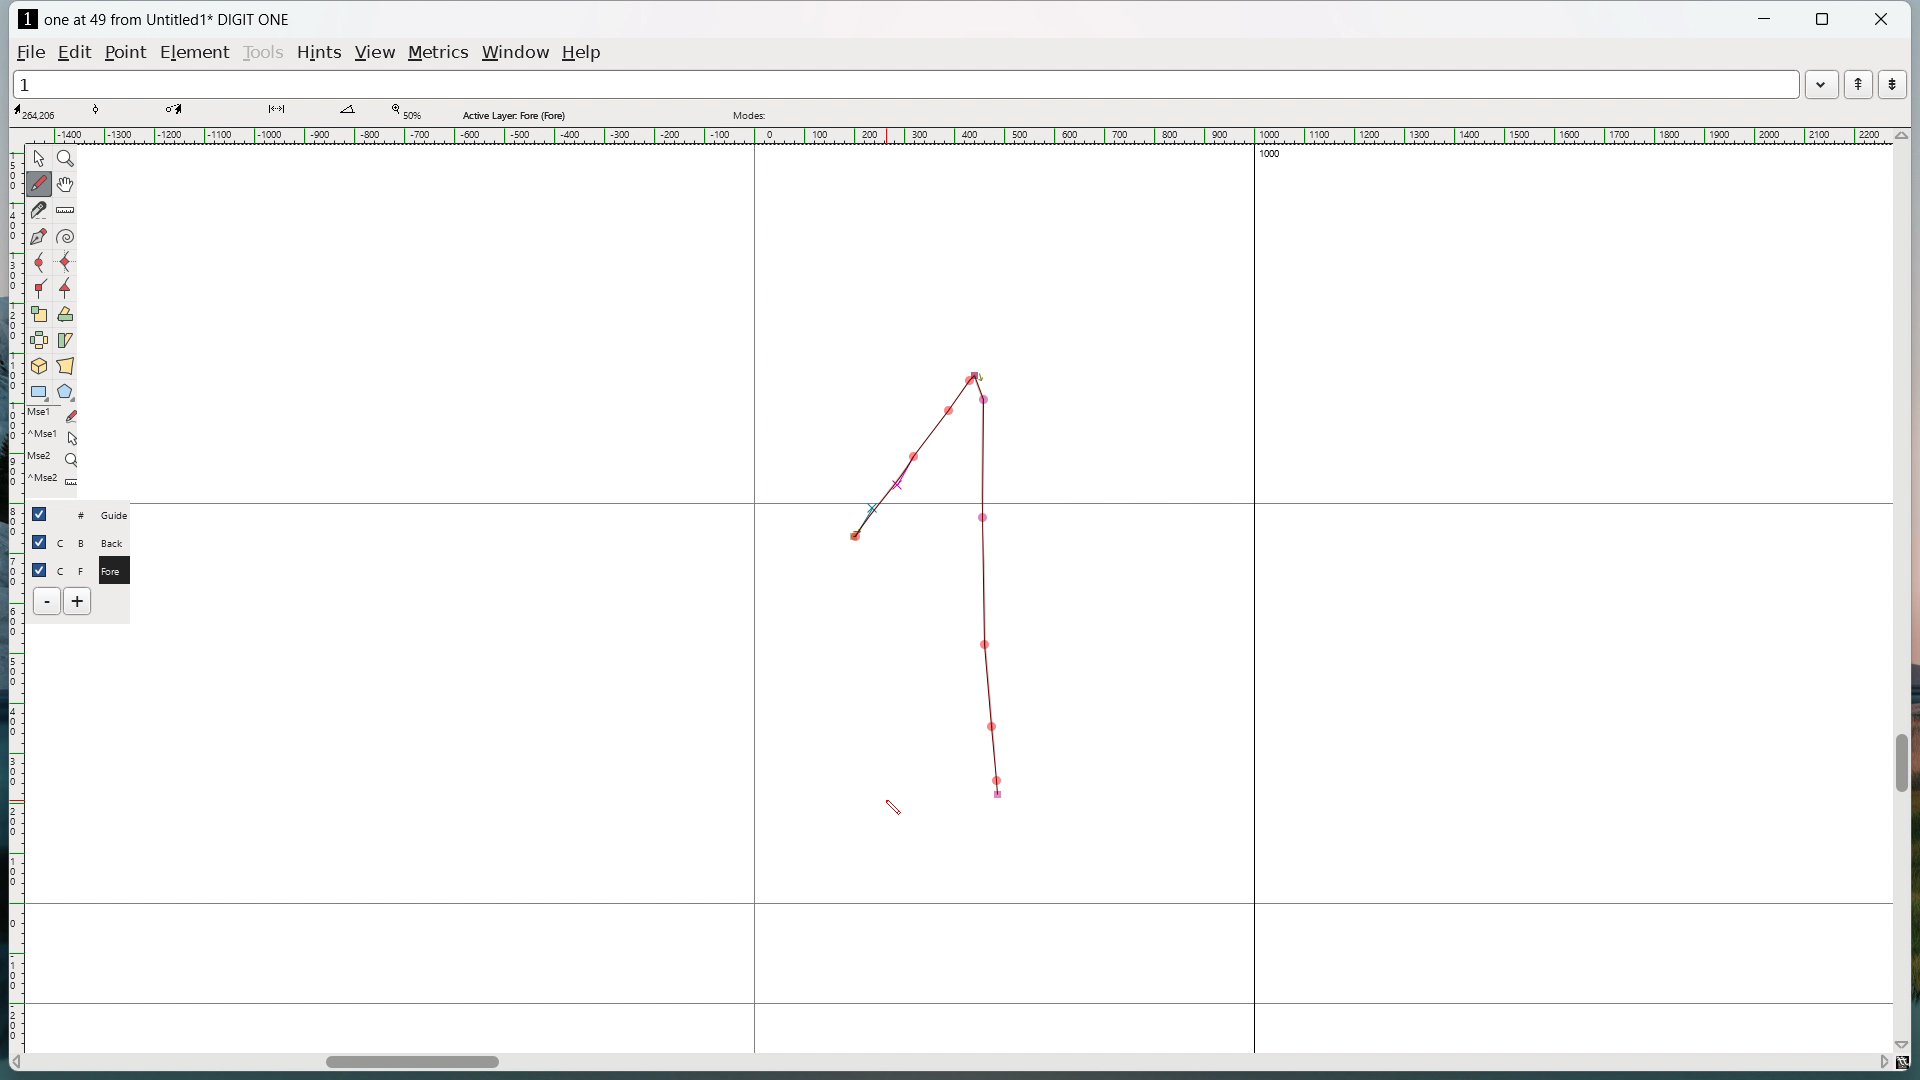 The width and height of the screenshot is (1920, 1080). What do you see at coordinates (66, 237) in the screenshot?
I see `toggle spiral` at bounding box center [66, 237].